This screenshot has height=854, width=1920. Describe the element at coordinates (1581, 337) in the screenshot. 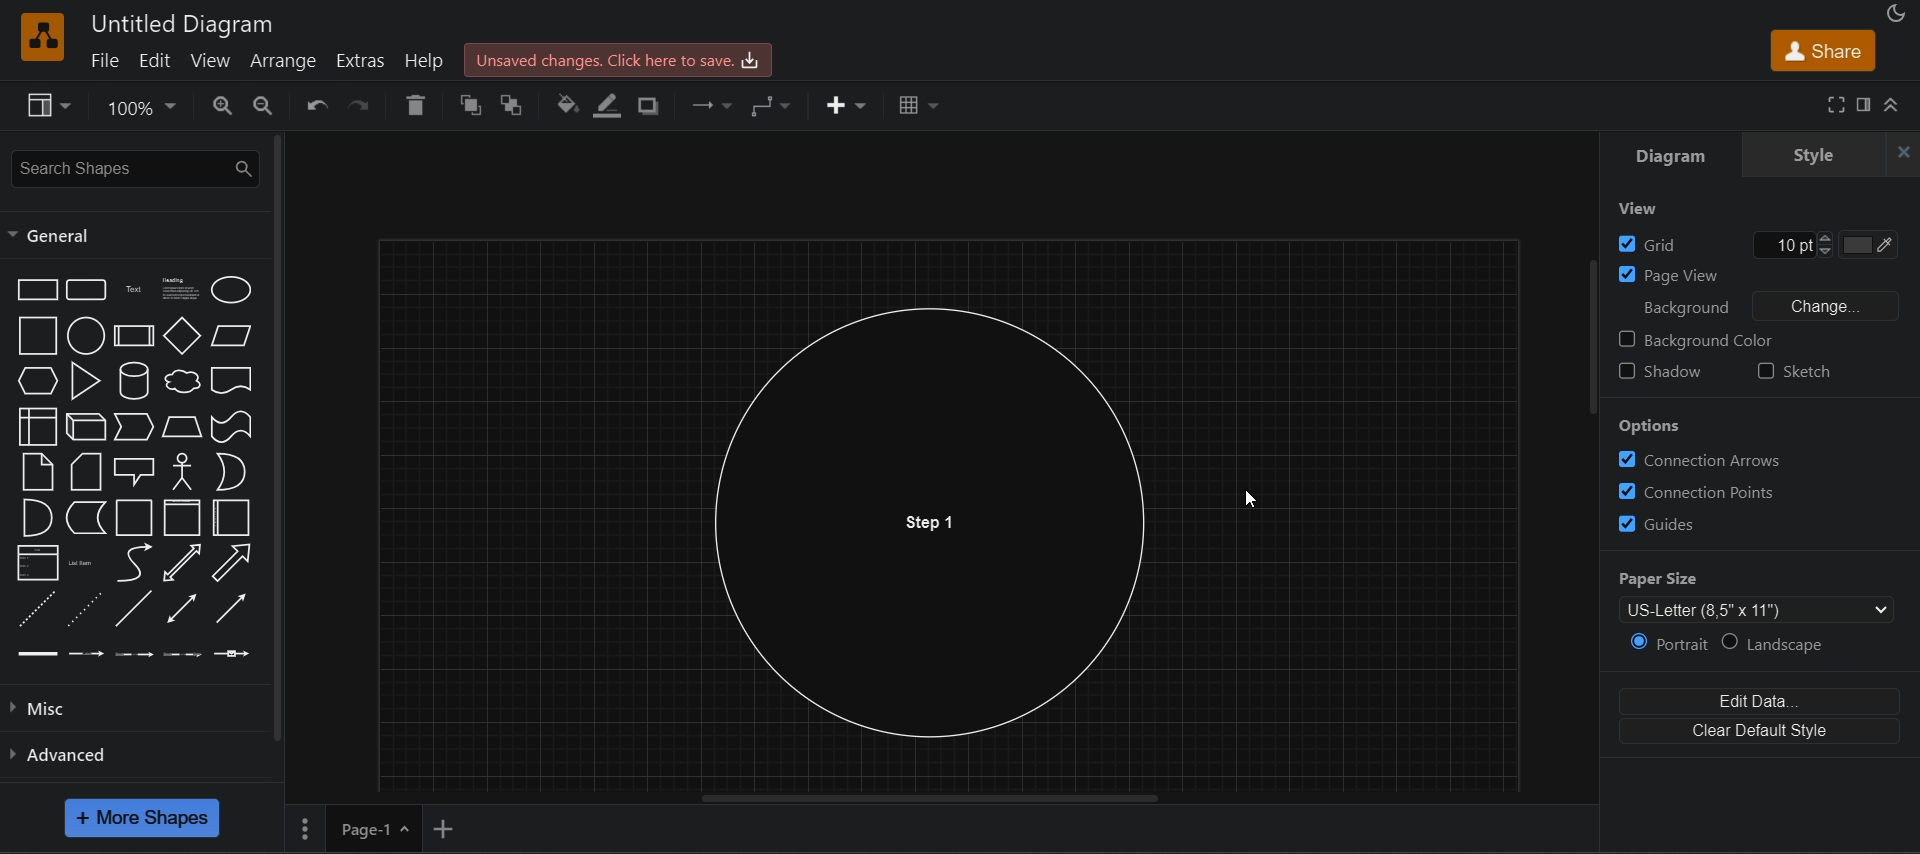

I see `vertical scroll bar` at that location.